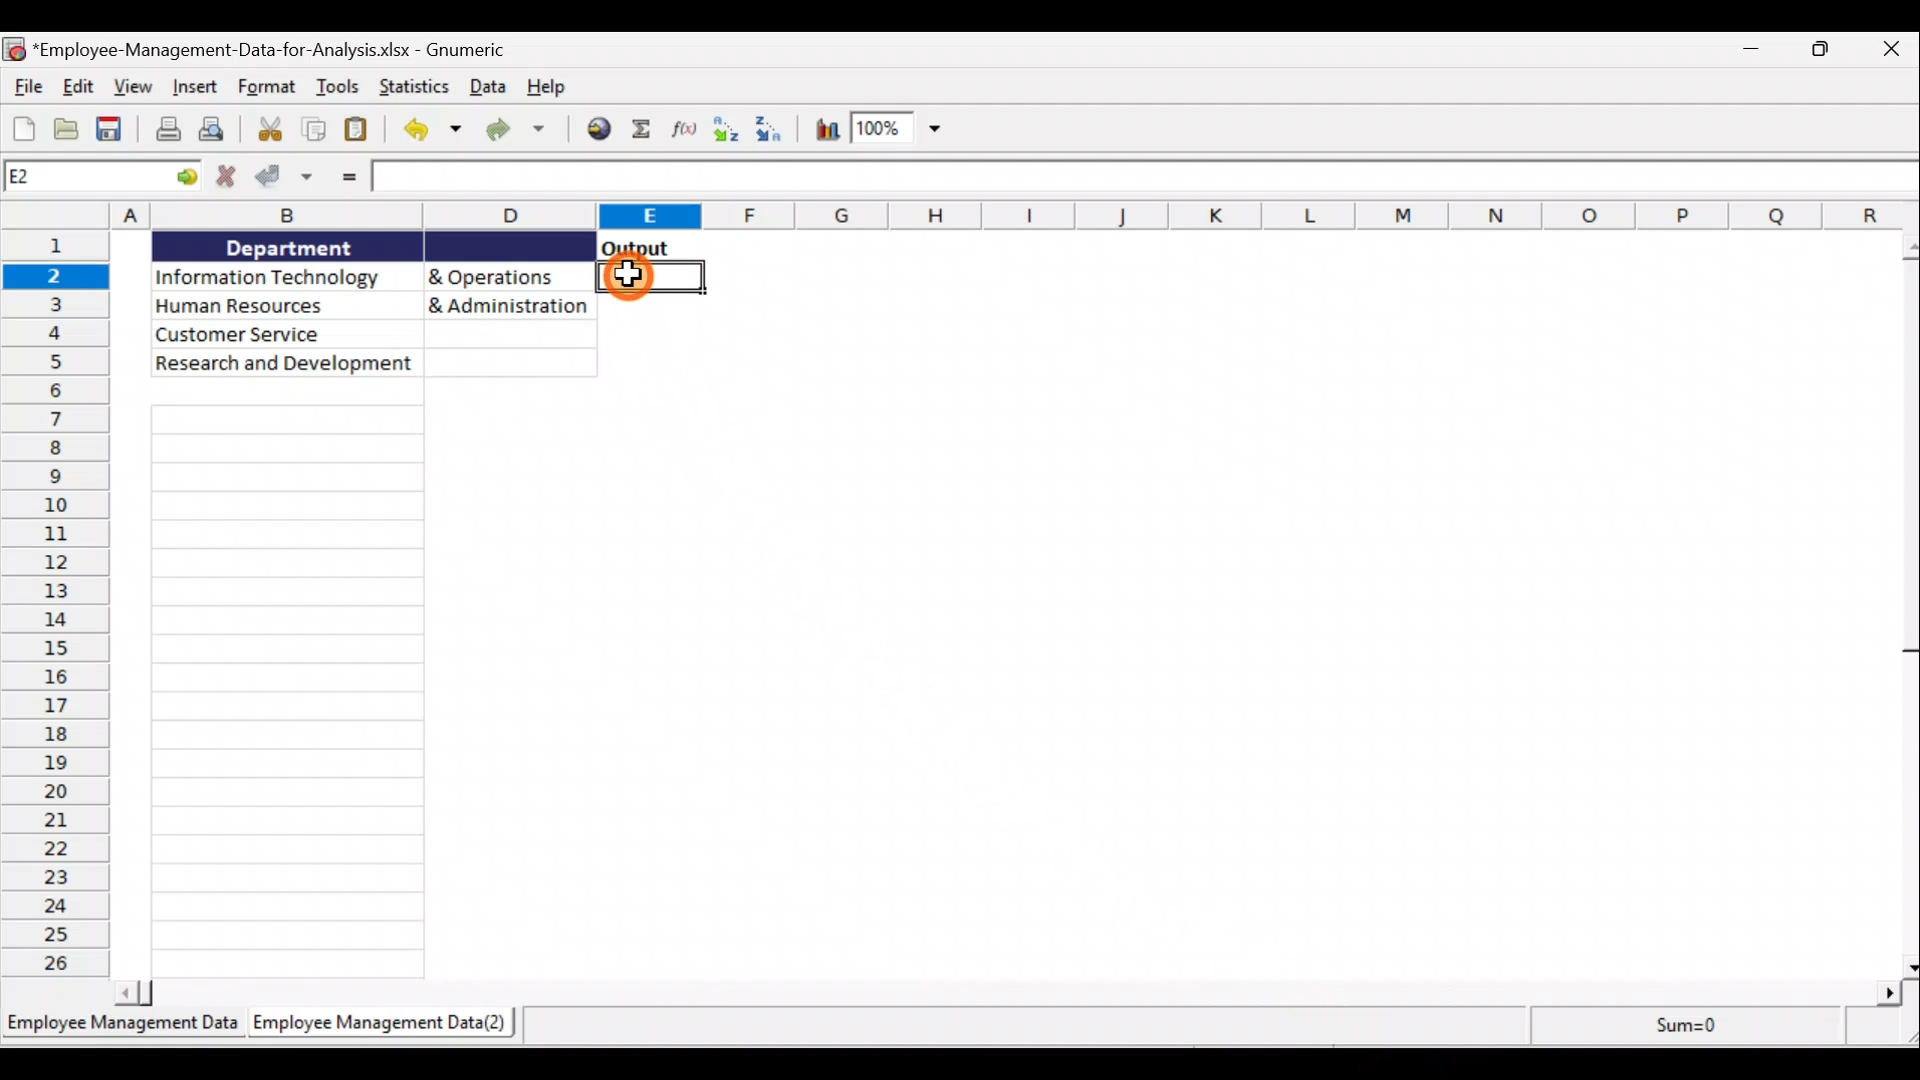 The width and height of the screenshot is (1920, 1080). What do you see at coordinates (193, 85) in the screenshot?
I see `Insert` at bounding box center [193, 85].